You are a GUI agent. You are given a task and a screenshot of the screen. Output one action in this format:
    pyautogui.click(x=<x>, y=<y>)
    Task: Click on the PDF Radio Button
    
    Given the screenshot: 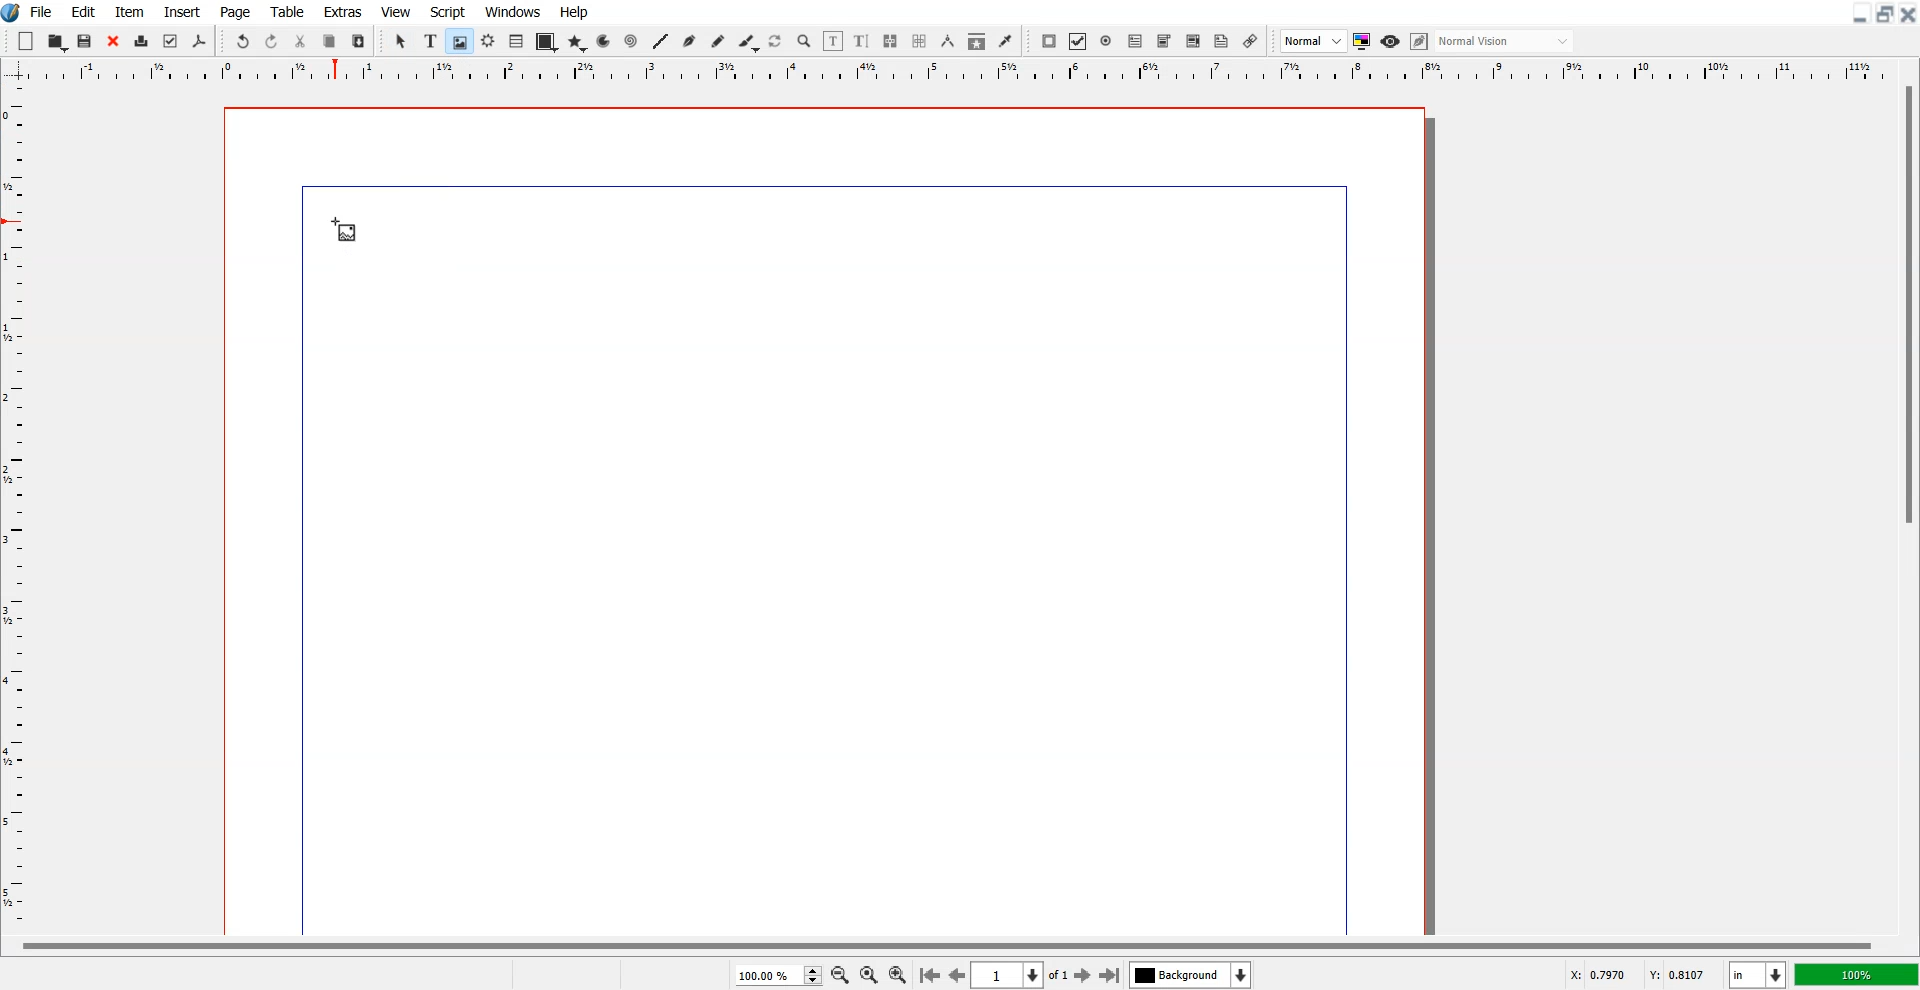 What is the action you would take?
    pyautogui.click(x=1106, y=41)
    